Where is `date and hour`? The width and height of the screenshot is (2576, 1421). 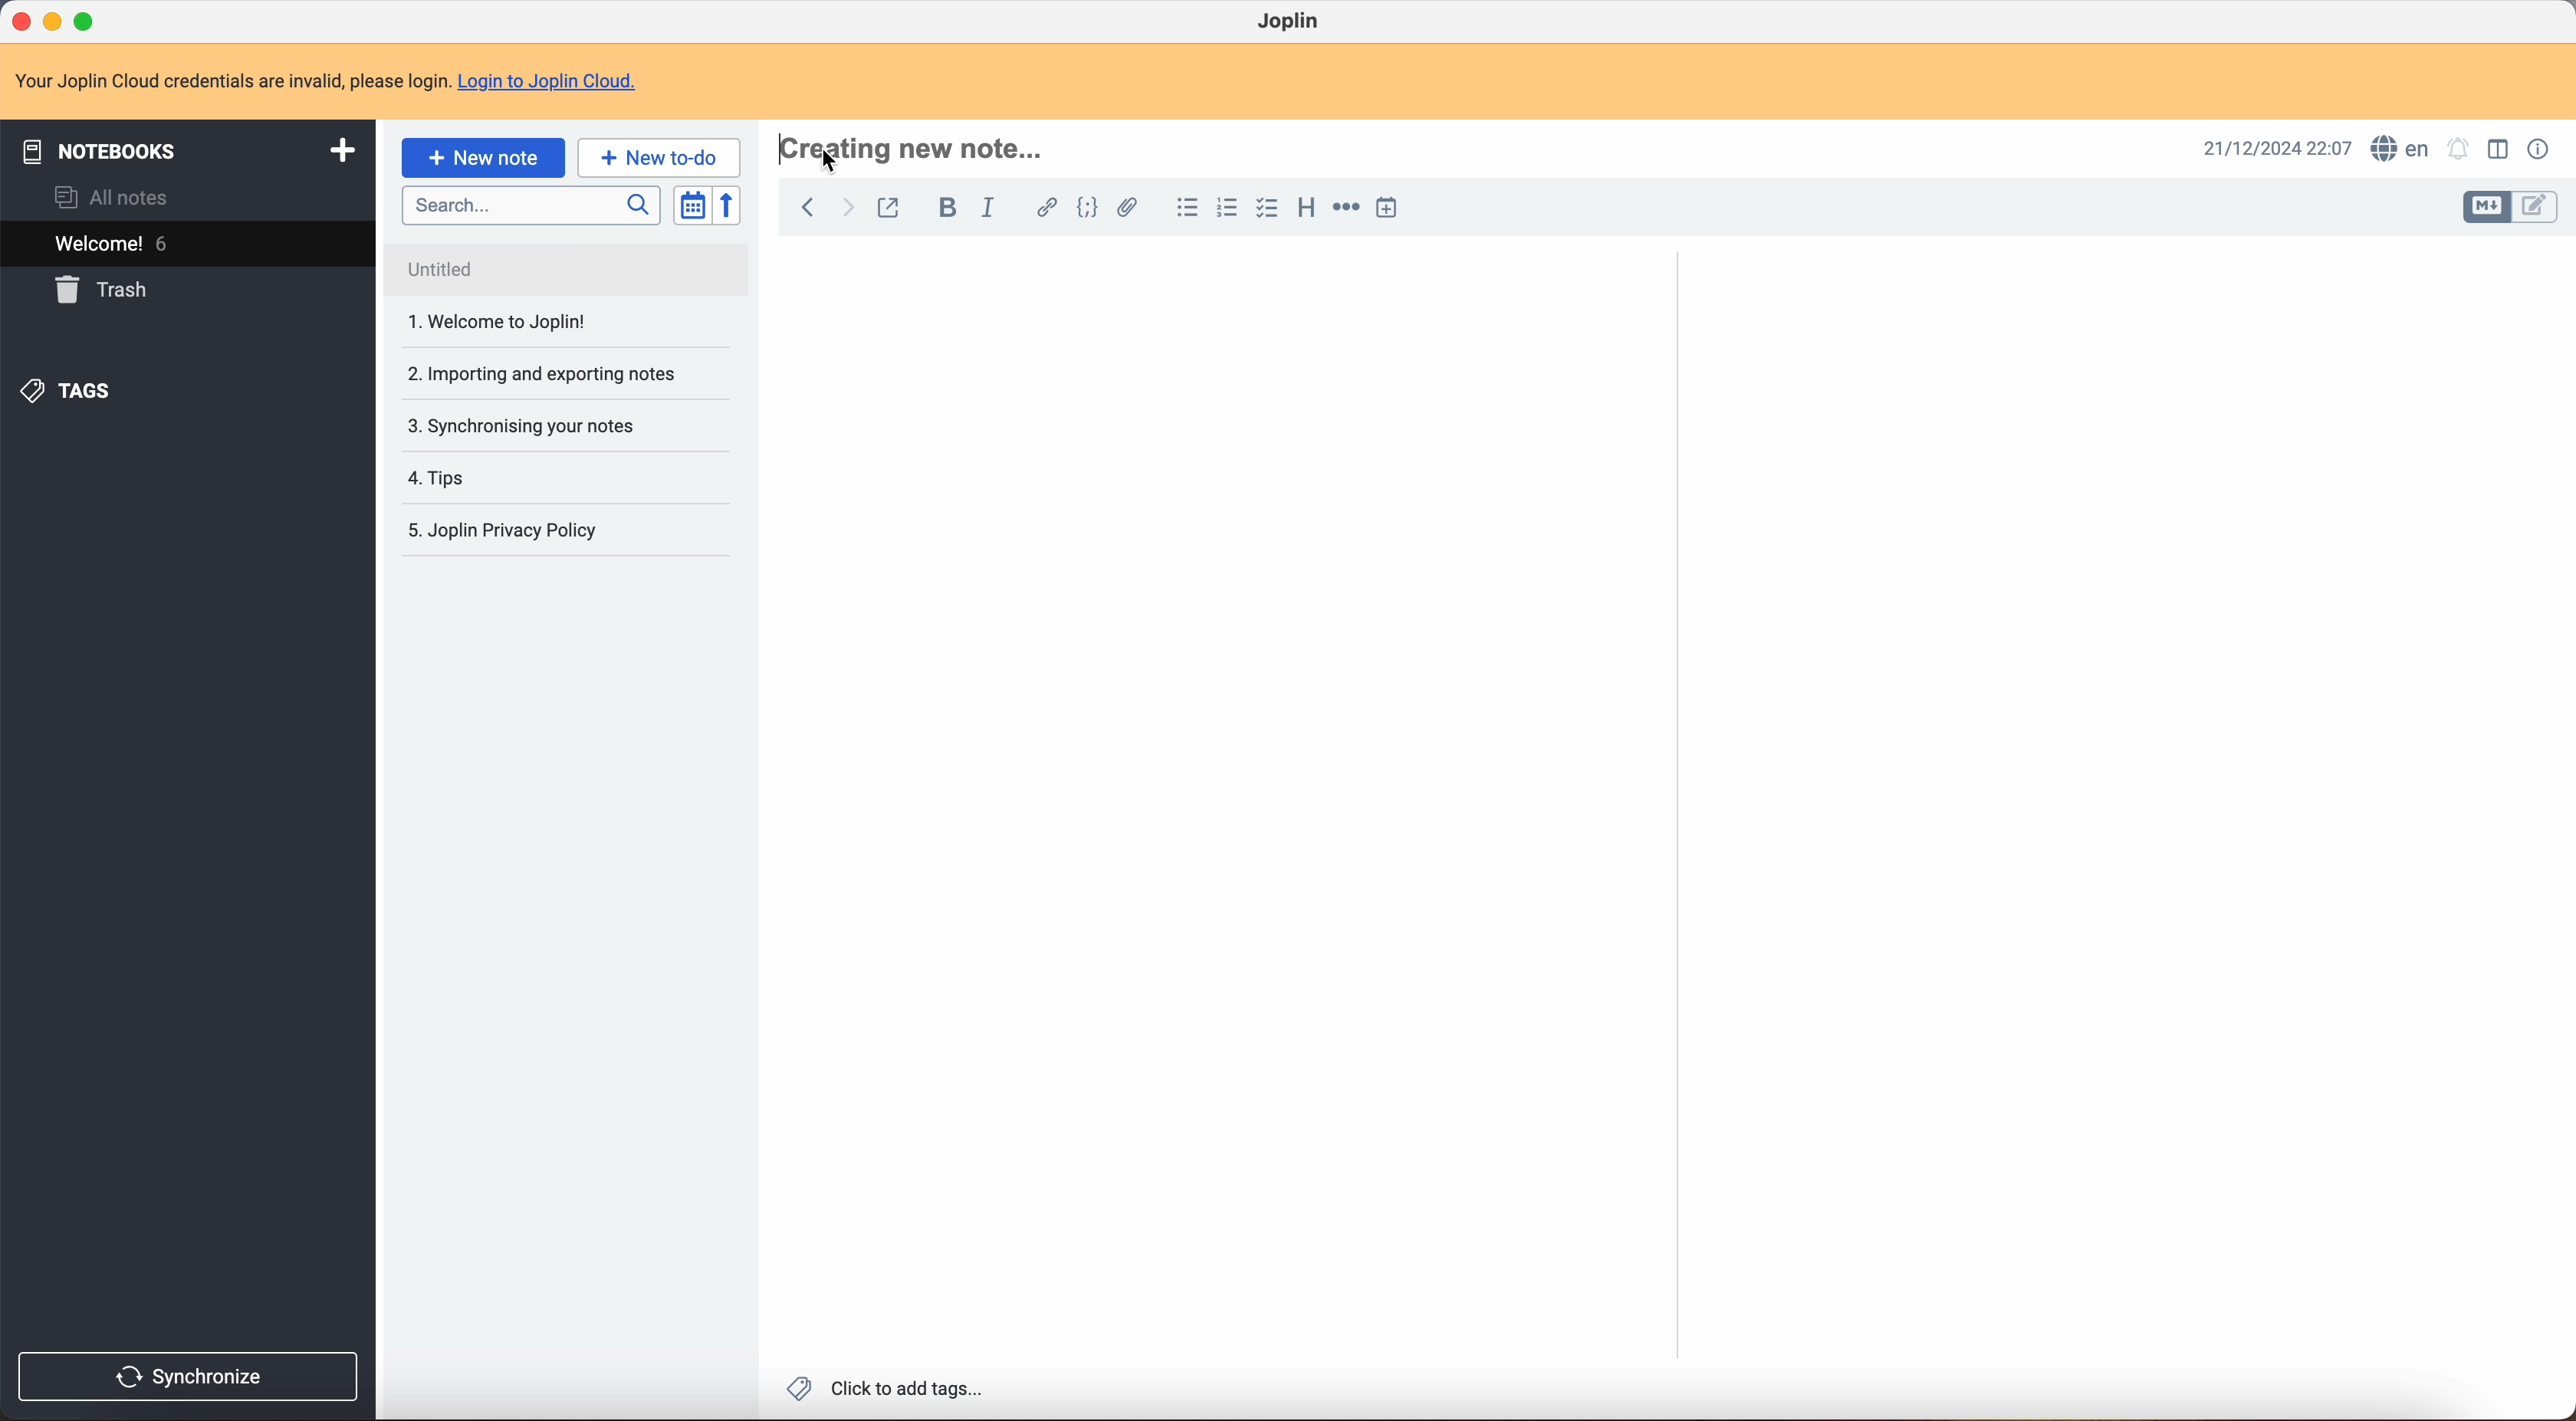 date and hour is located at coordinates (2270, 146).